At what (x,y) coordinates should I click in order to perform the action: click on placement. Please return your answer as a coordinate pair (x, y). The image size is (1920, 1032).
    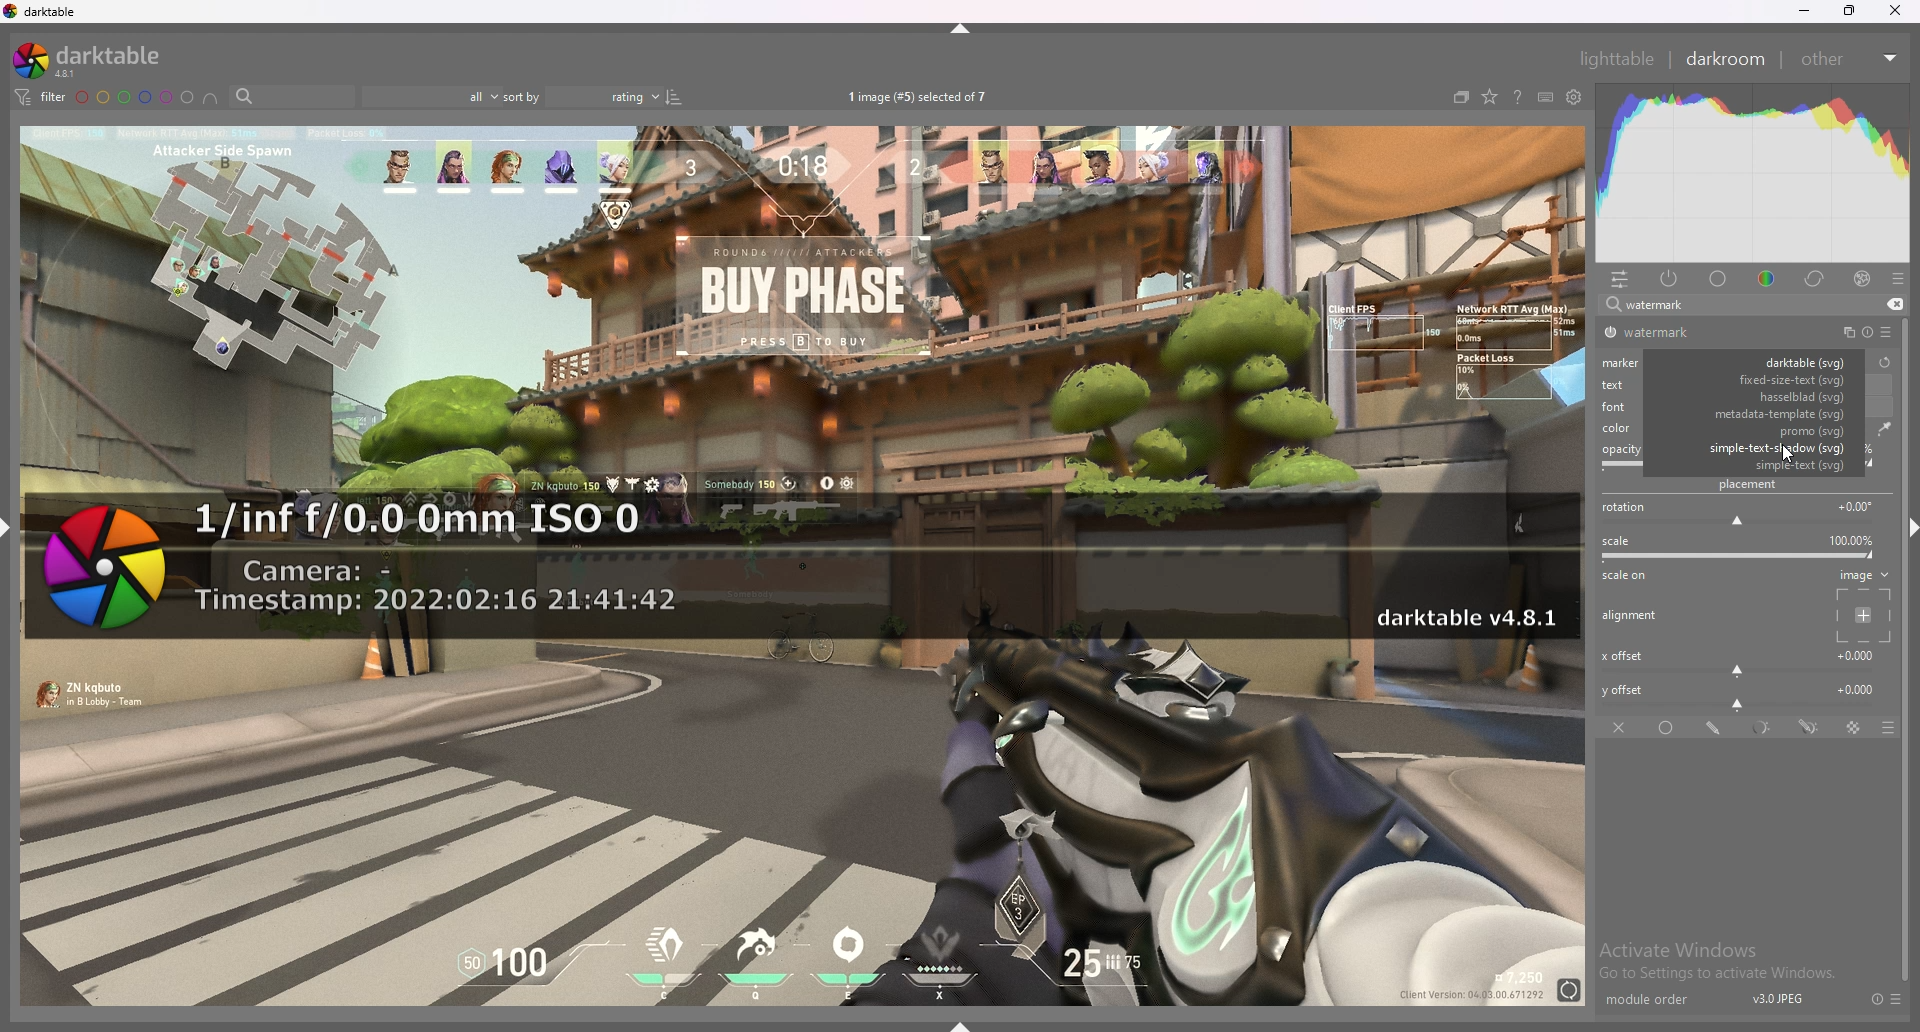
    Looking at the image, I should click on (1752, 484).